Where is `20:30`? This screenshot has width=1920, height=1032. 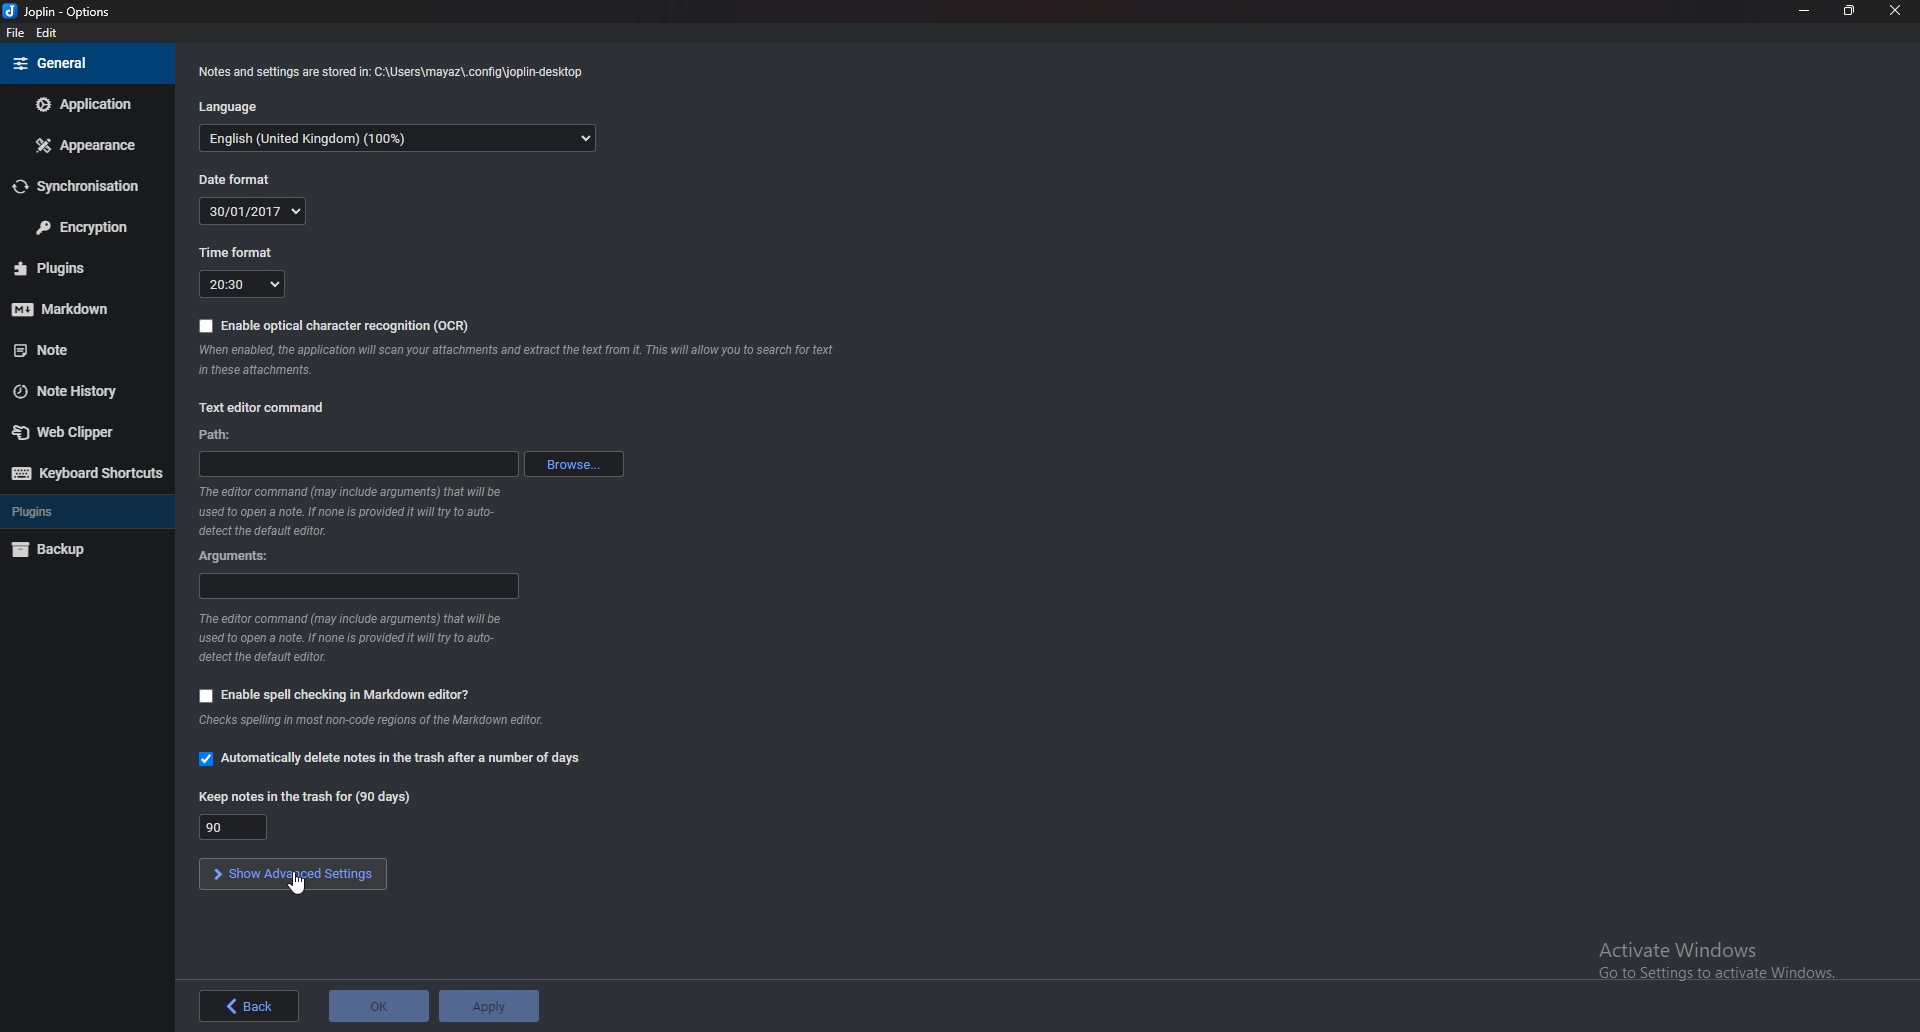 20:30 is located at coordinates (243, 285).